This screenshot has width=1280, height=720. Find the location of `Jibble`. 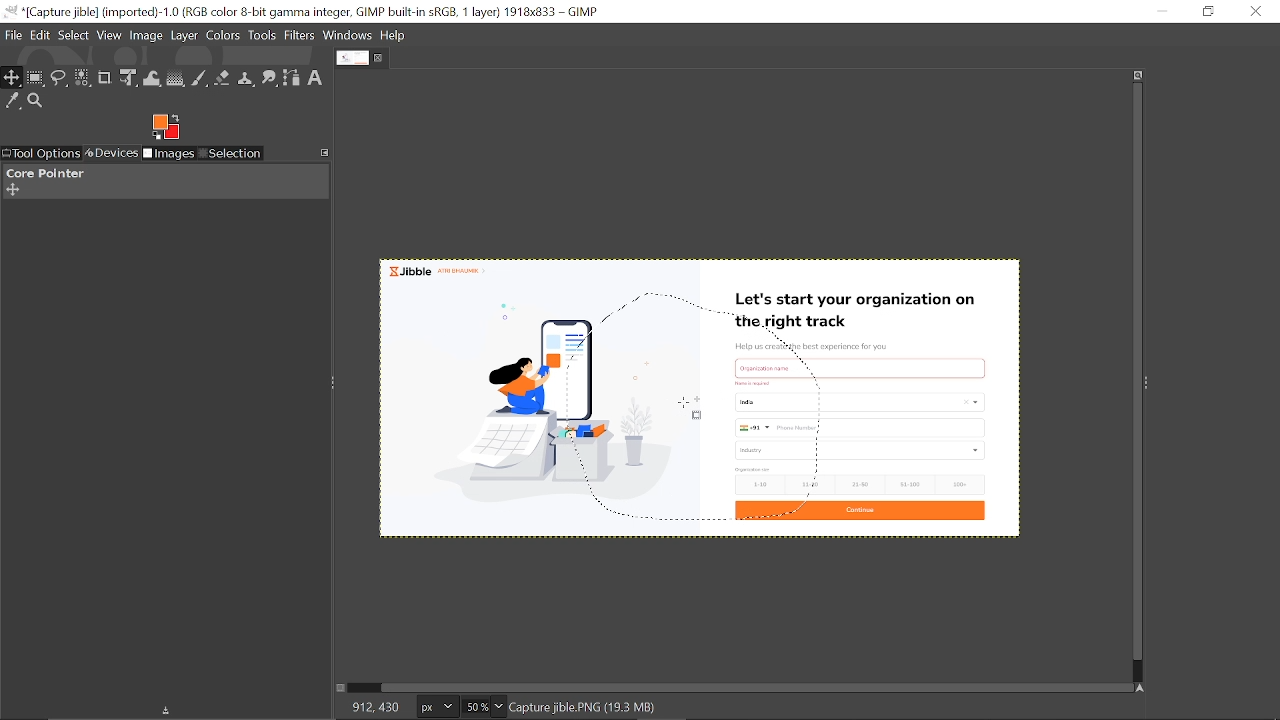

Jibble is located at coordinates (436, 269).